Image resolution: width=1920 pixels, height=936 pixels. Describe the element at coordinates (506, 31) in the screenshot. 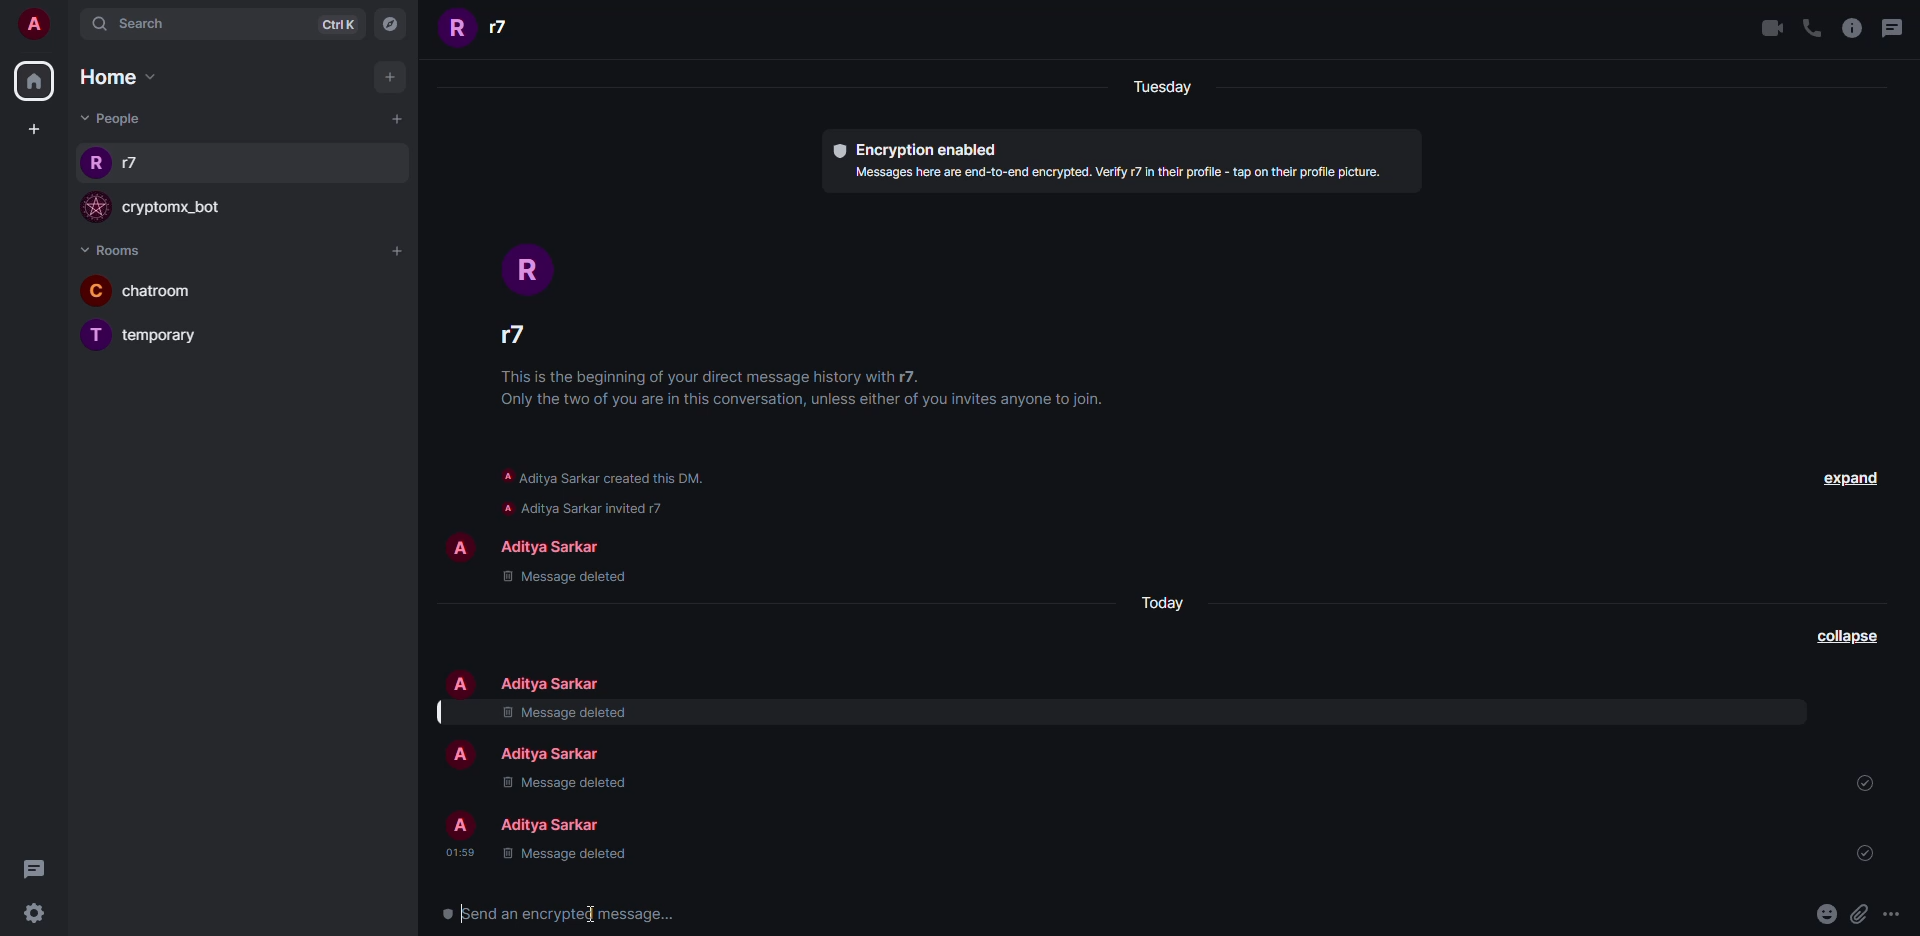

I see `people` at that location.